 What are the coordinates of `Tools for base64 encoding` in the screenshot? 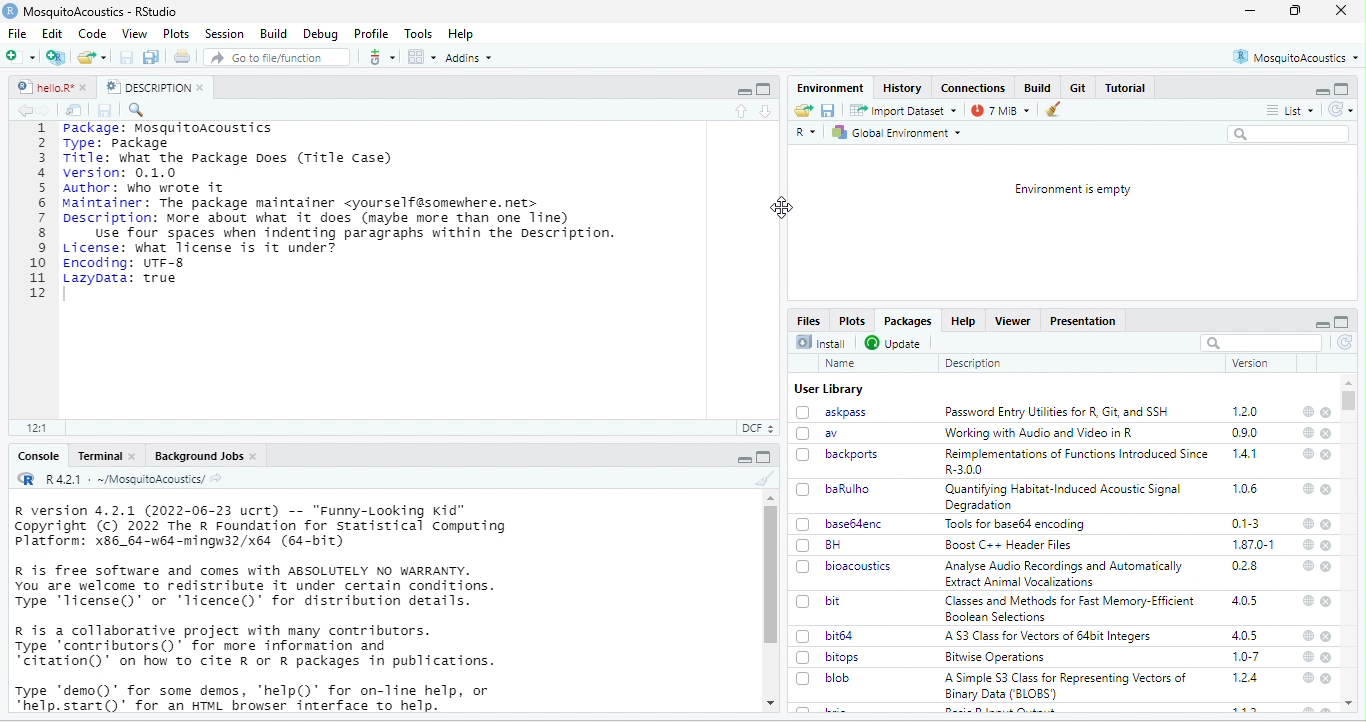 It's located at (1019, 525).